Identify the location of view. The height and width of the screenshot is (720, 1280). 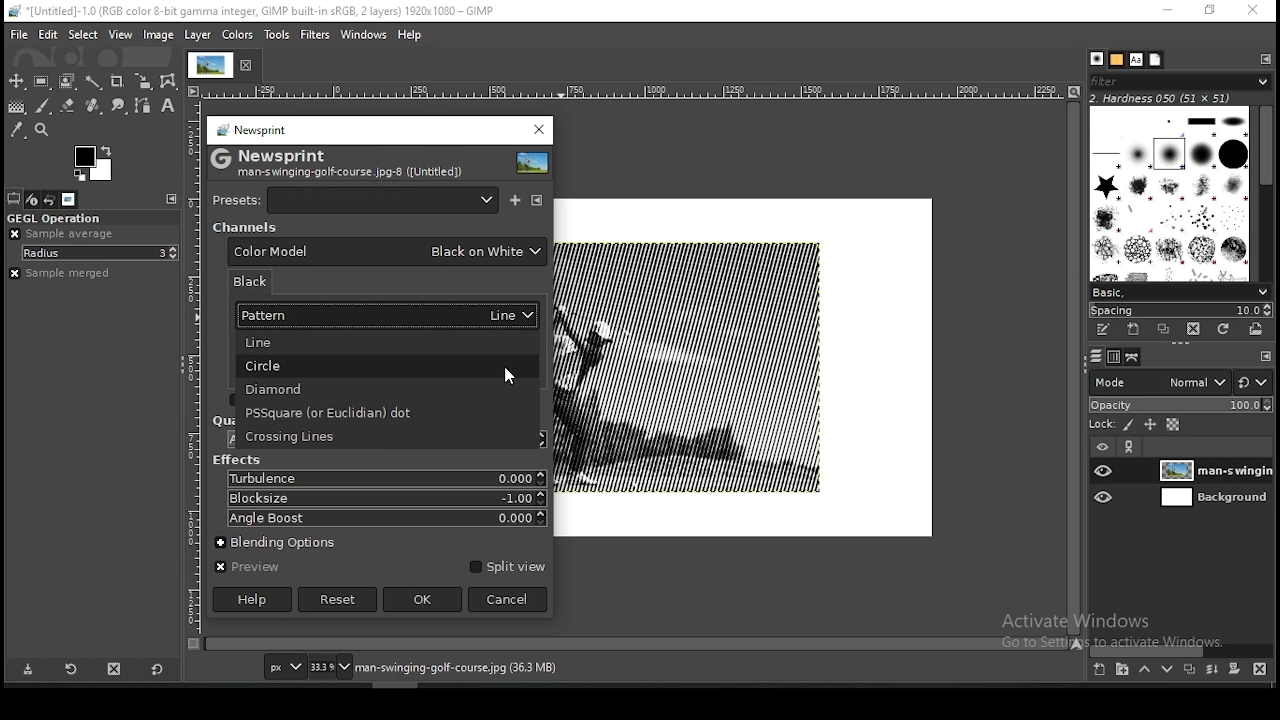
(120, 35).